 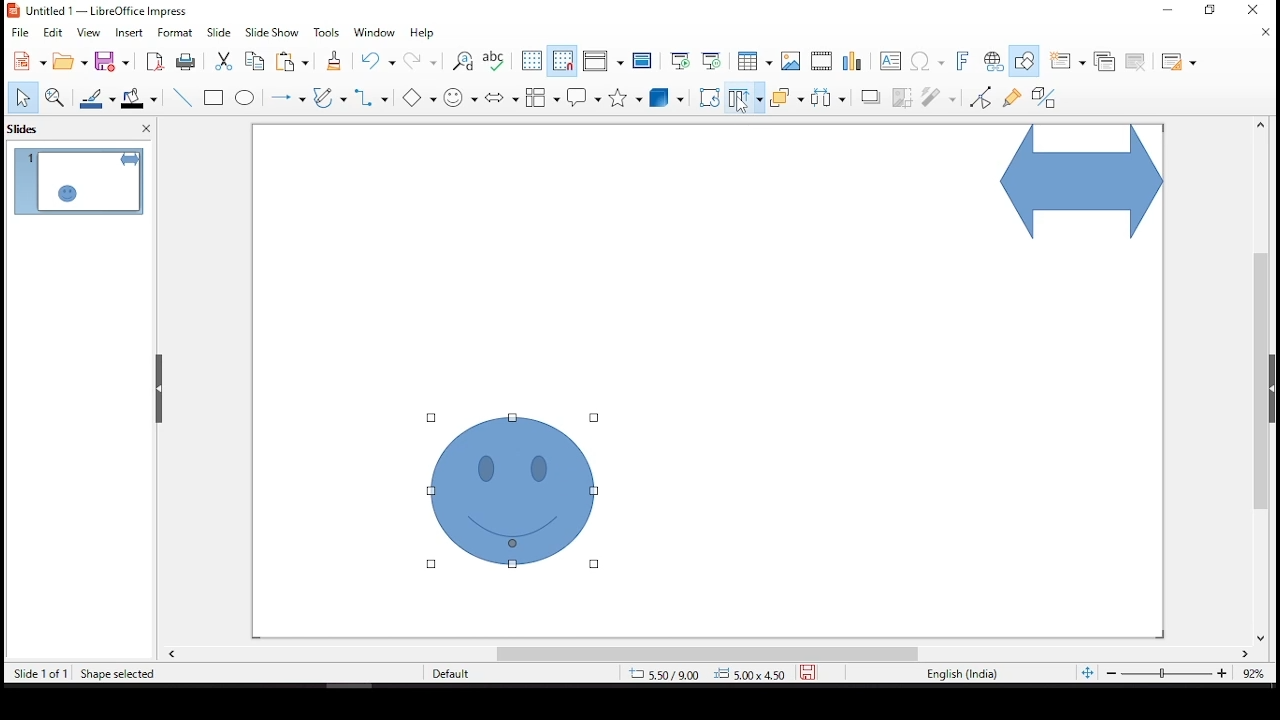 I want to click on close pane, so click(x=143, y=131).